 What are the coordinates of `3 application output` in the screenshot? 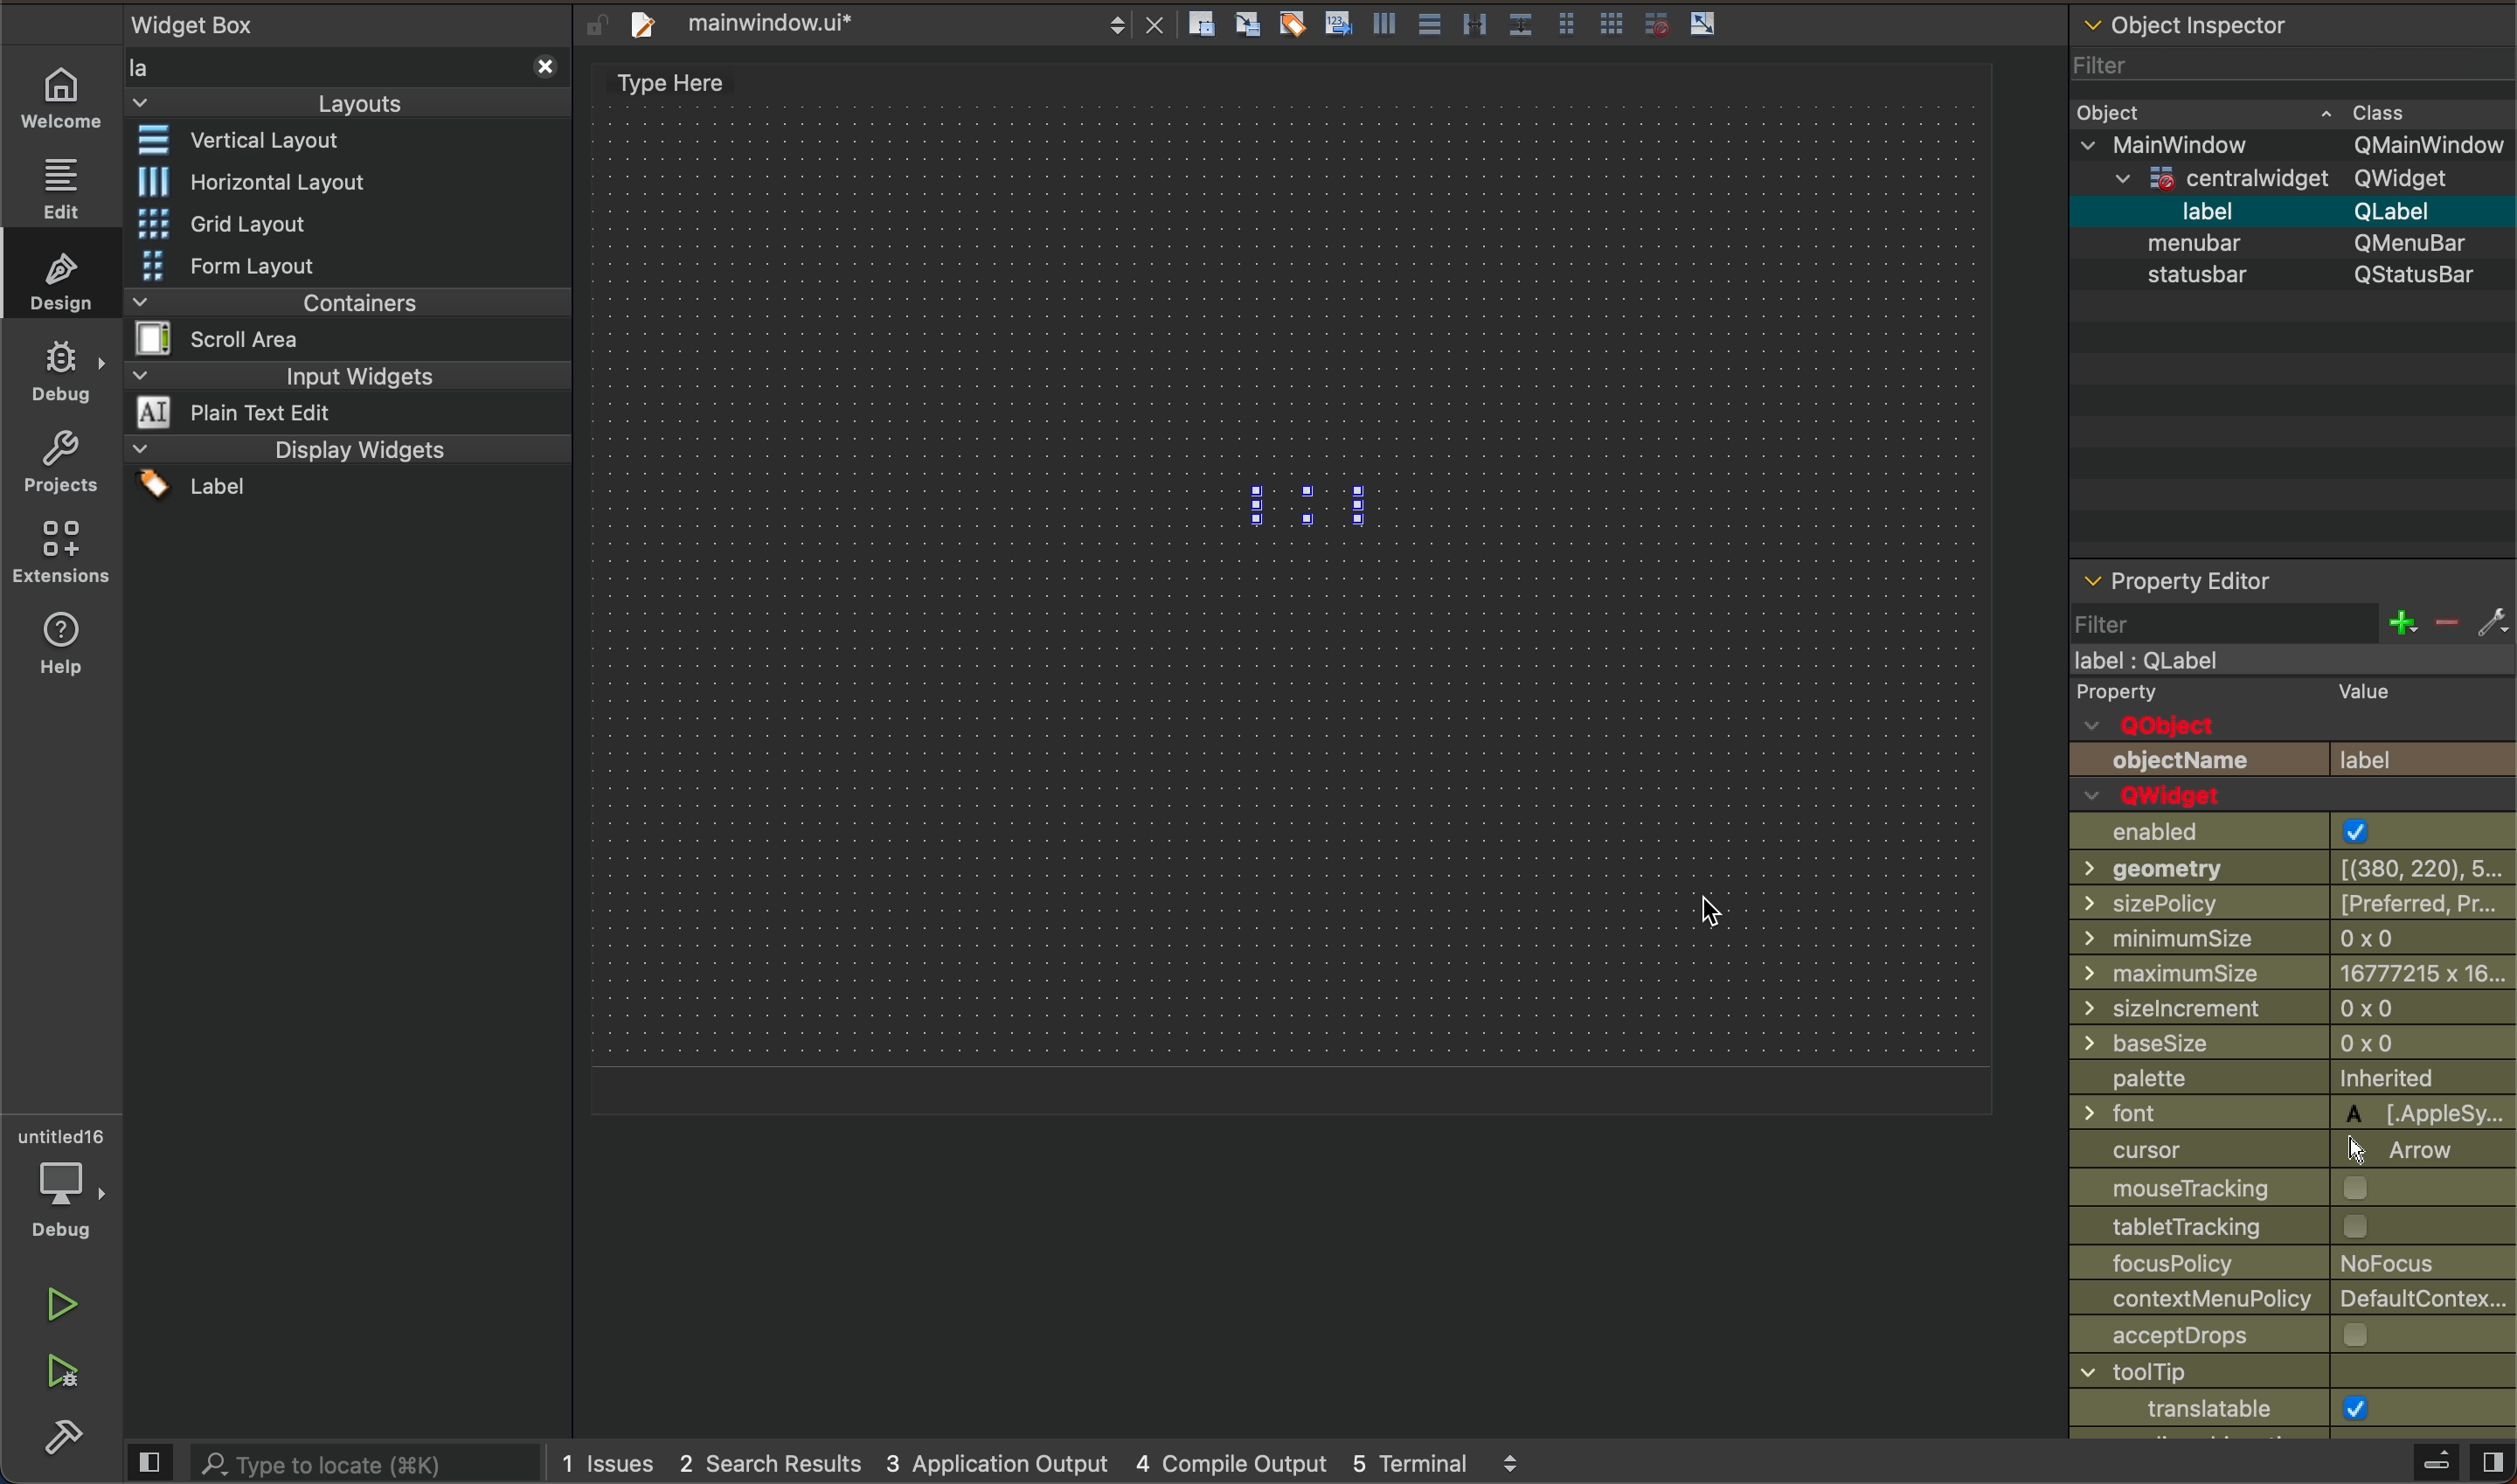 It's located at (1007, 1459).